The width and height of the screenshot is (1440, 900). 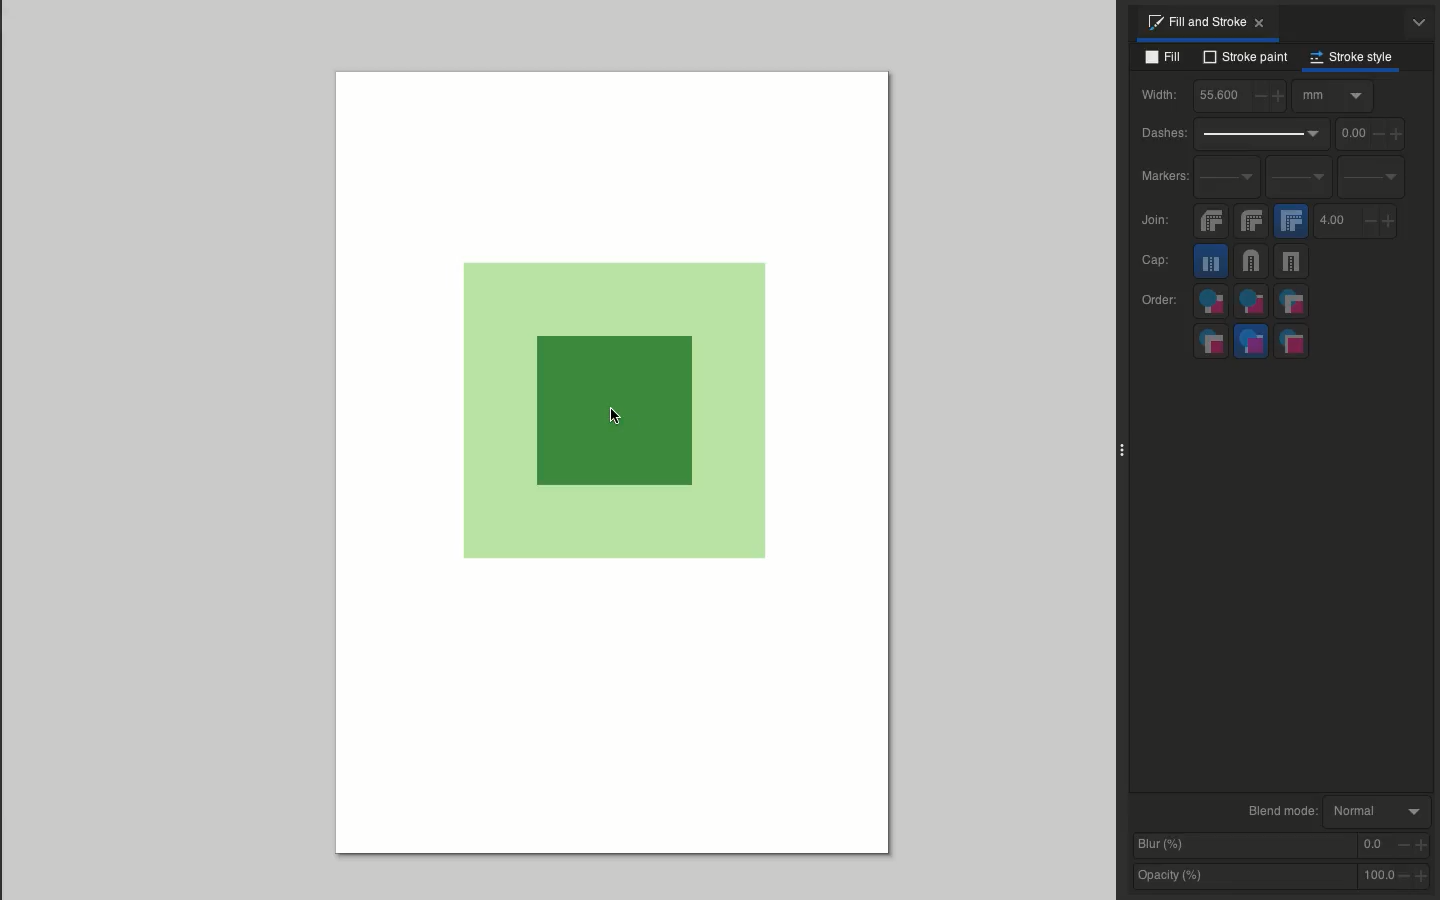 I want to click on Butt cap, so click(x=1213, y=259).